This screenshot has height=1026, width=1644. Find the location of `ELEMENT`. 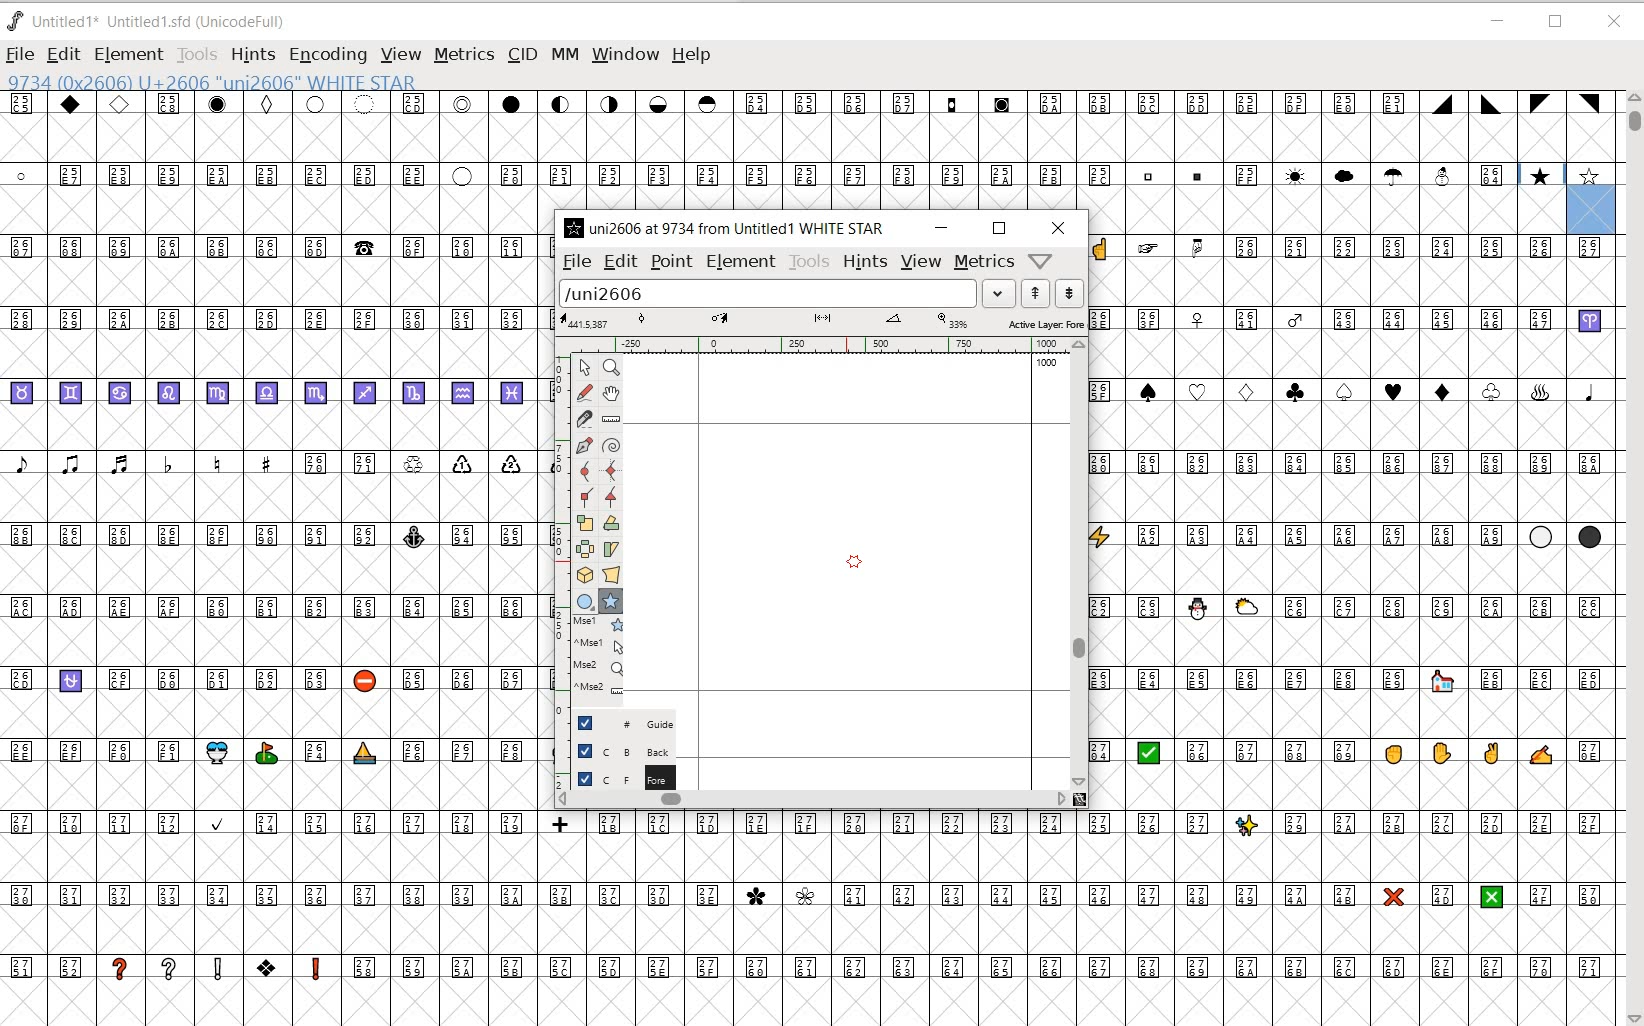

ELEMENT is located at coordinates (129, 54).